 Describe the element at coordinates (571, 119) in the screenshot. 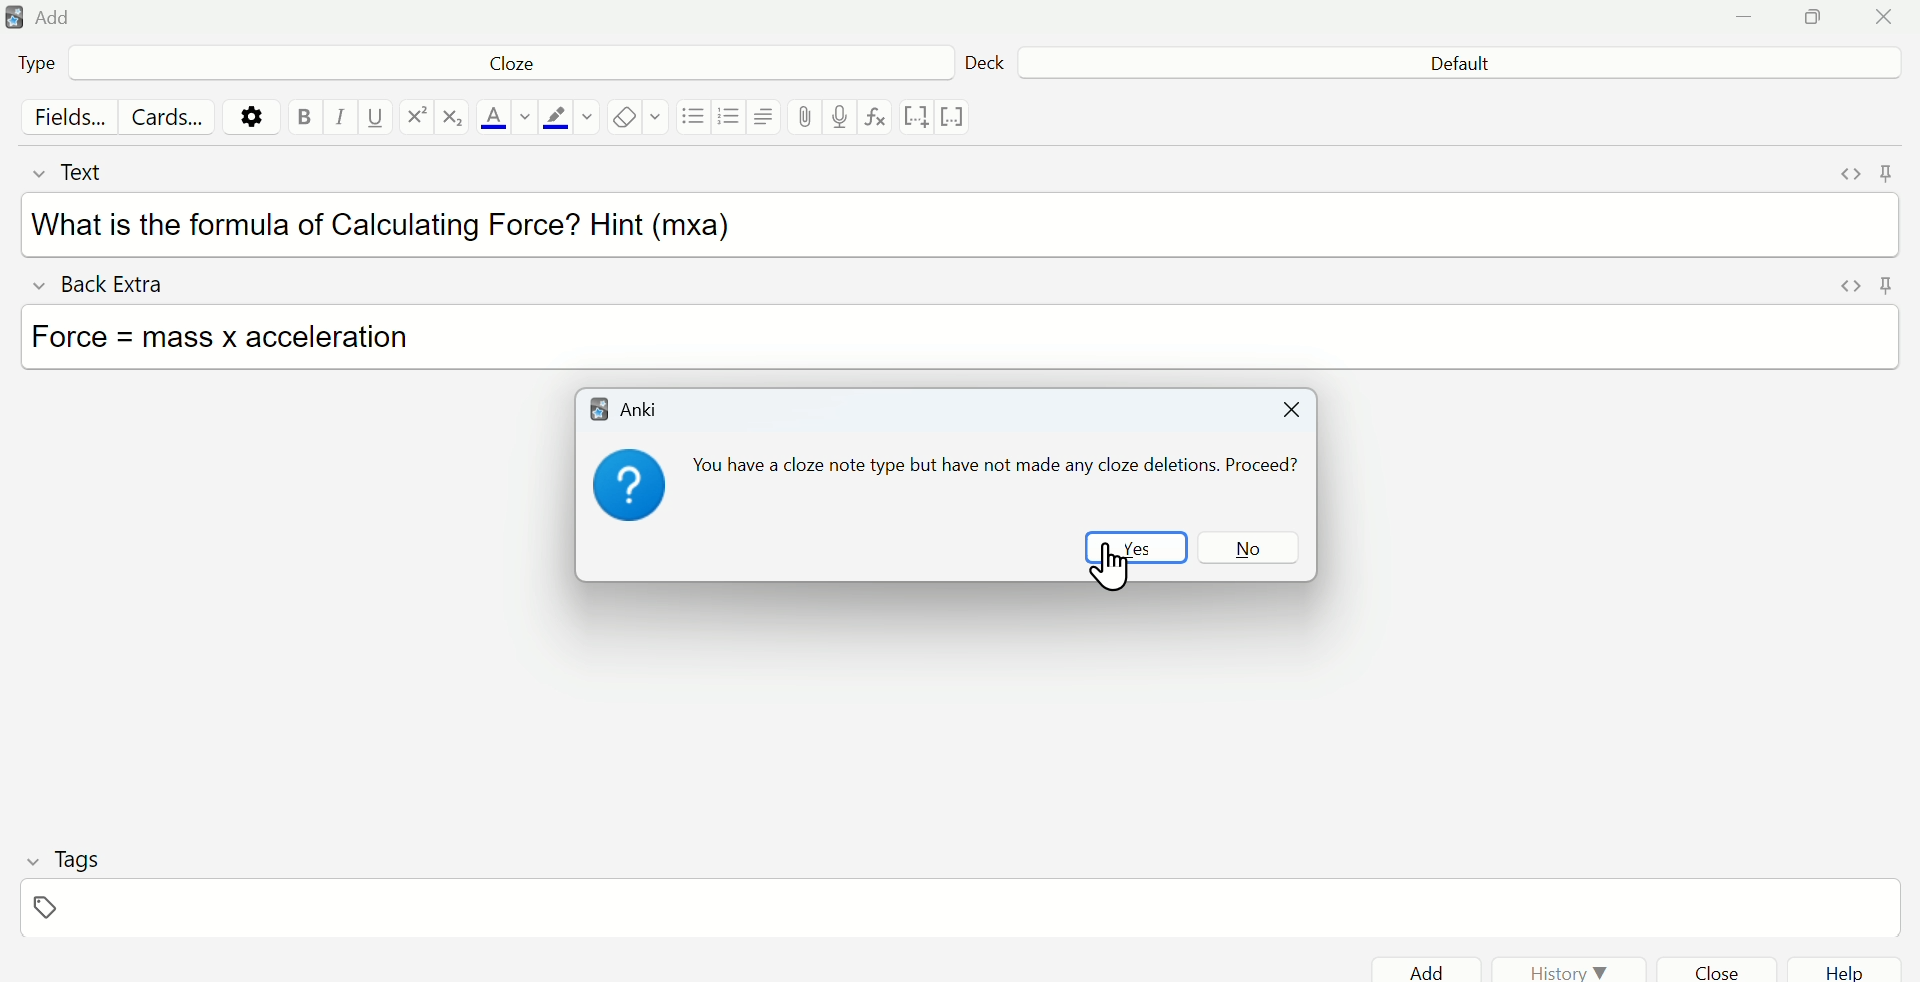

I see `Text highlight color` at that location.